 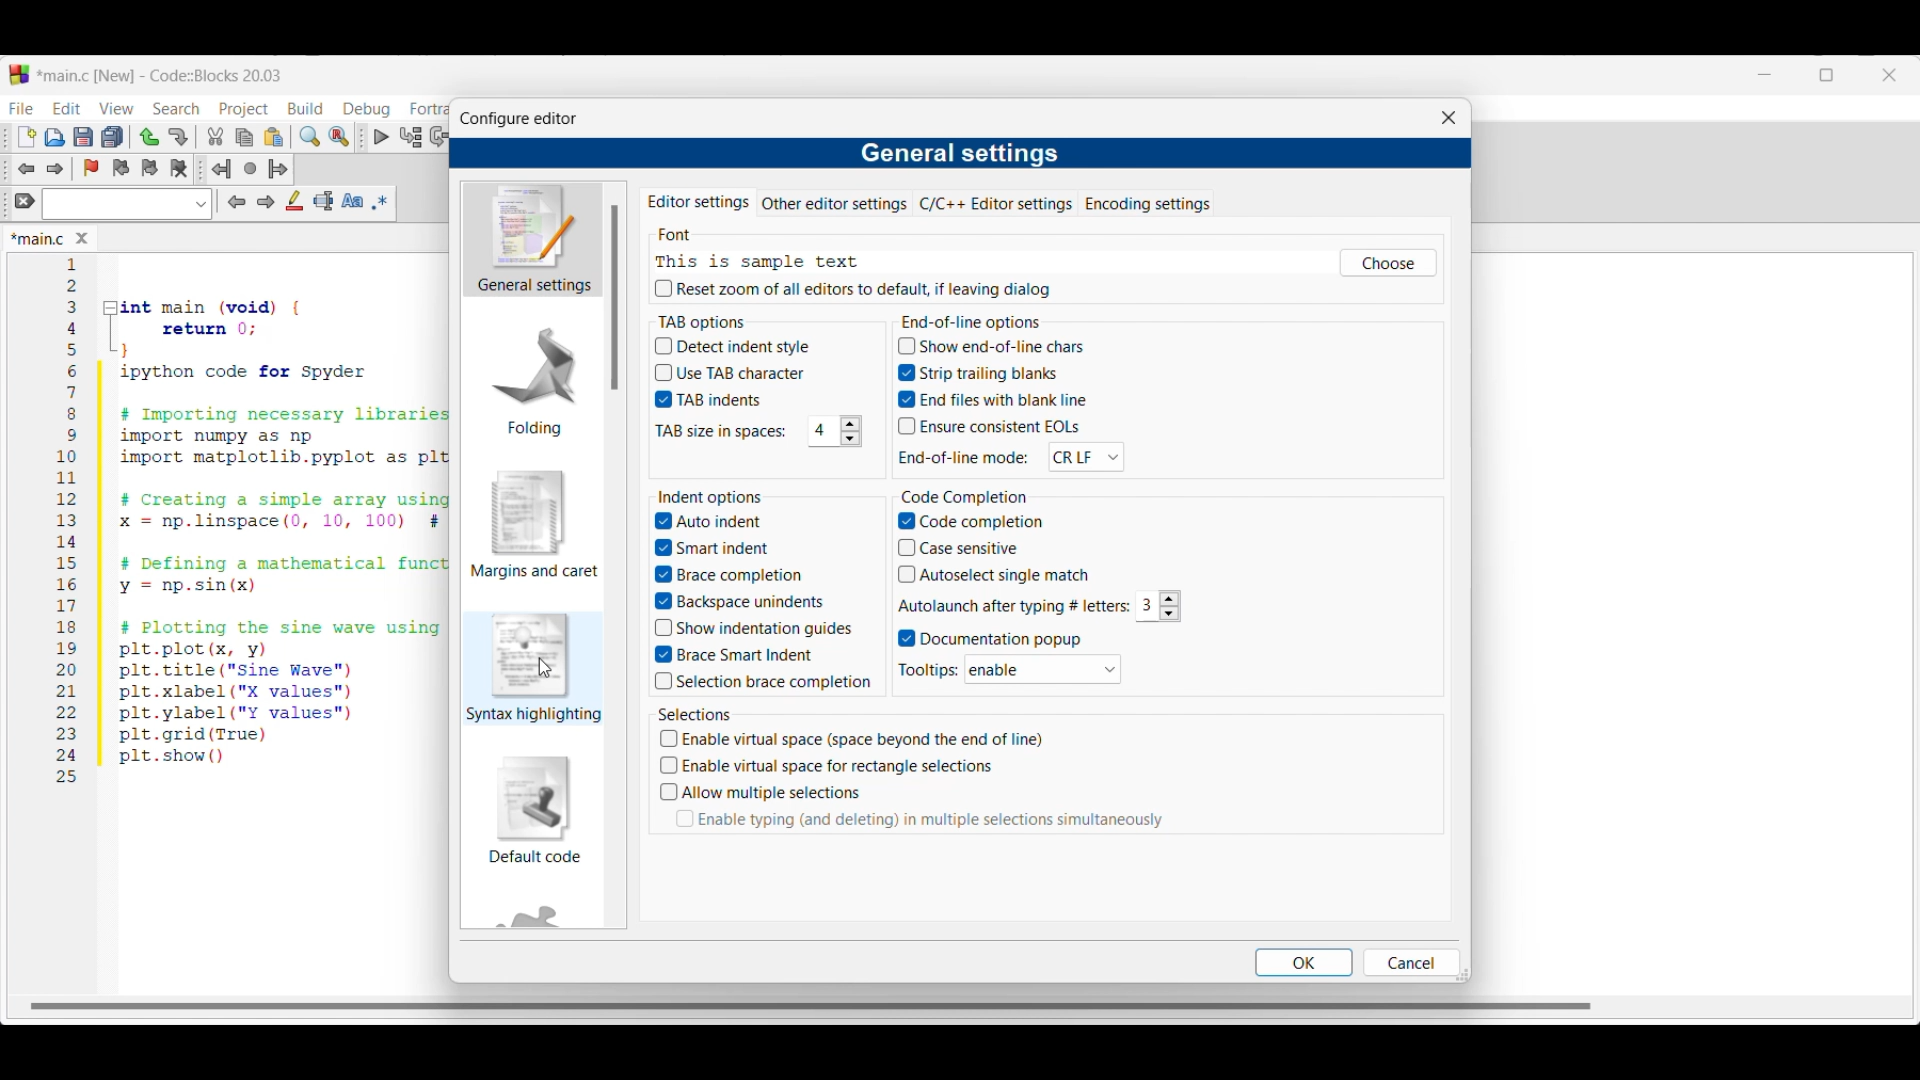 What do you see at coordinates (1305, 962) in the screenshot?
I see `OK` at bounding box center [1305, 962].